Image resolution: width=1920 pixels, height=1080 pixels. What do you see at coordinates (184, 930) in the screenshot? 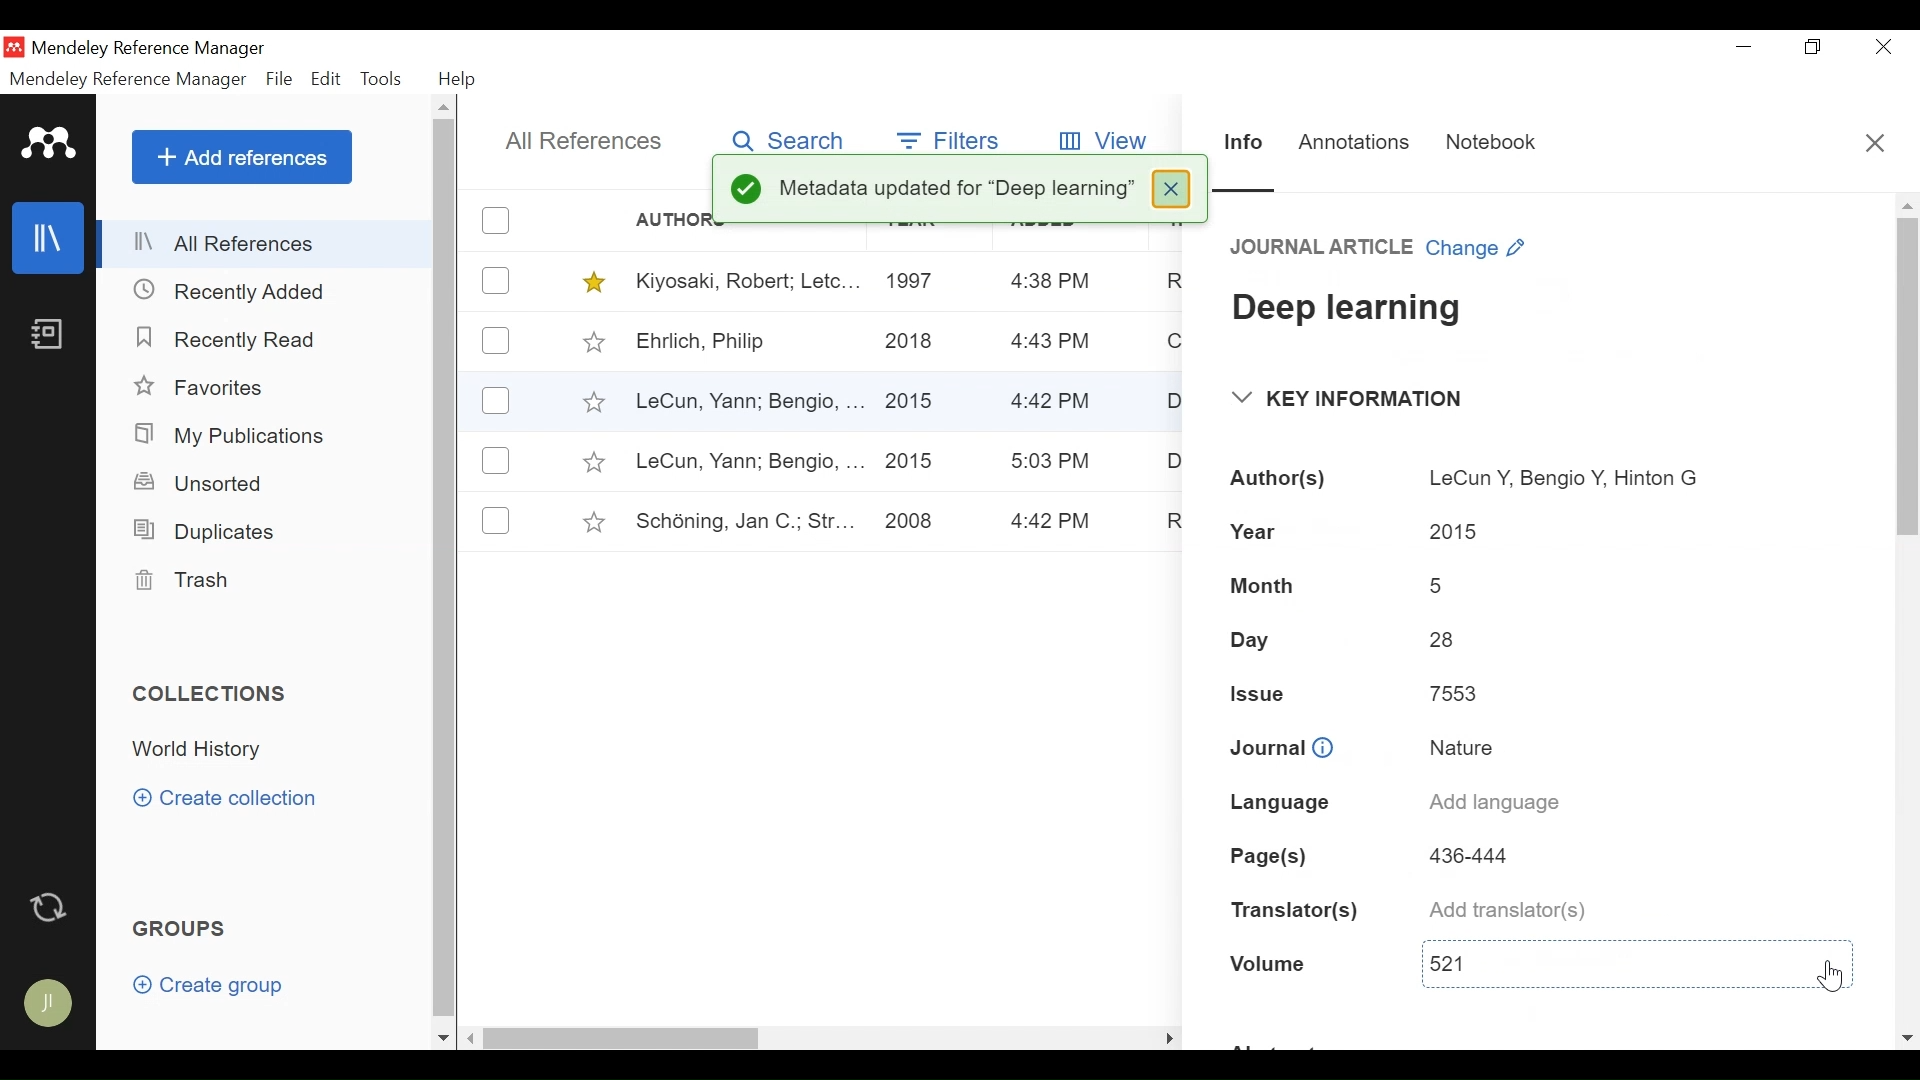
I see `Groups` at bounding box center [184, 930].